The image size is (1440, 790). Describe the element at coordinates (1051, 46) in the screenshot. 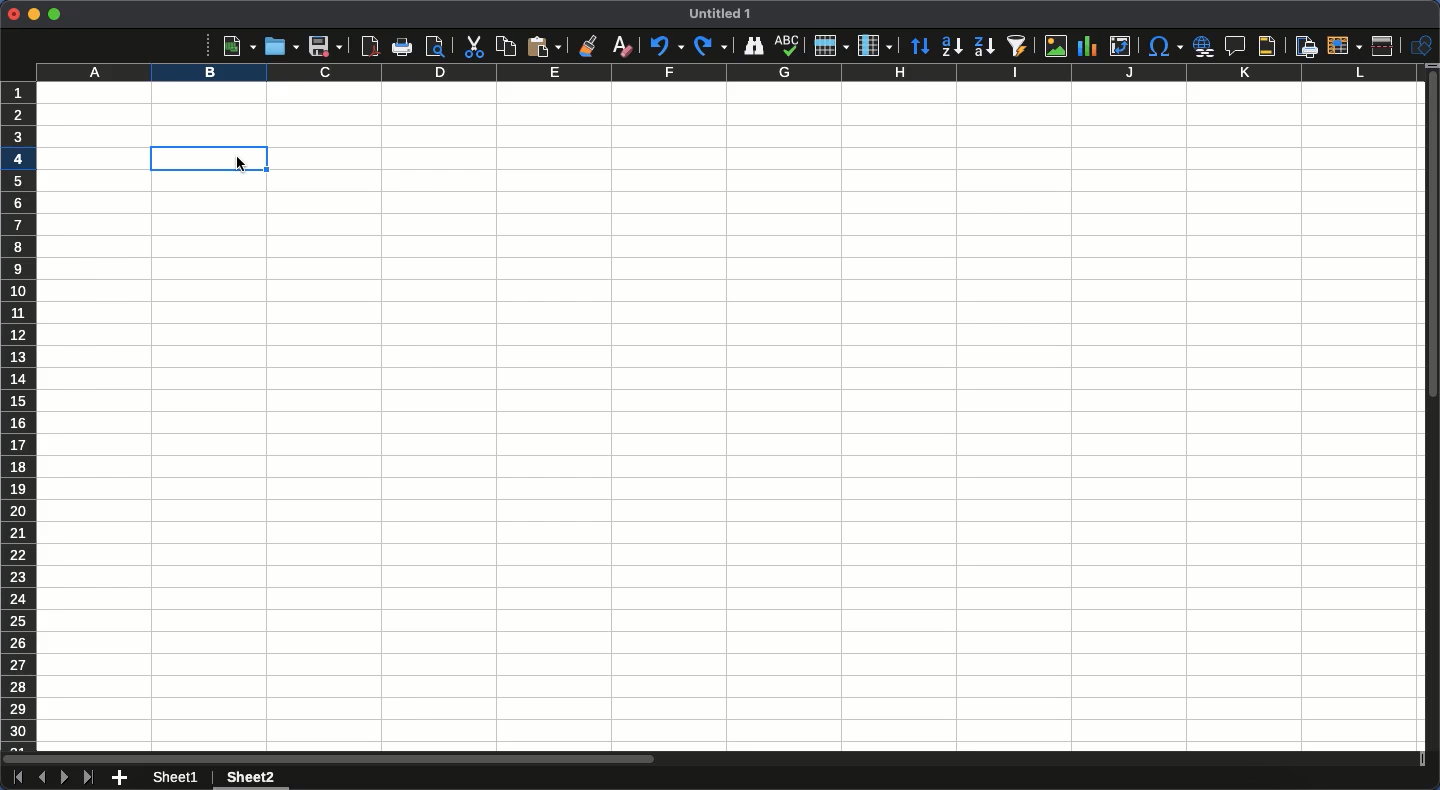

I see `Image` at that location.